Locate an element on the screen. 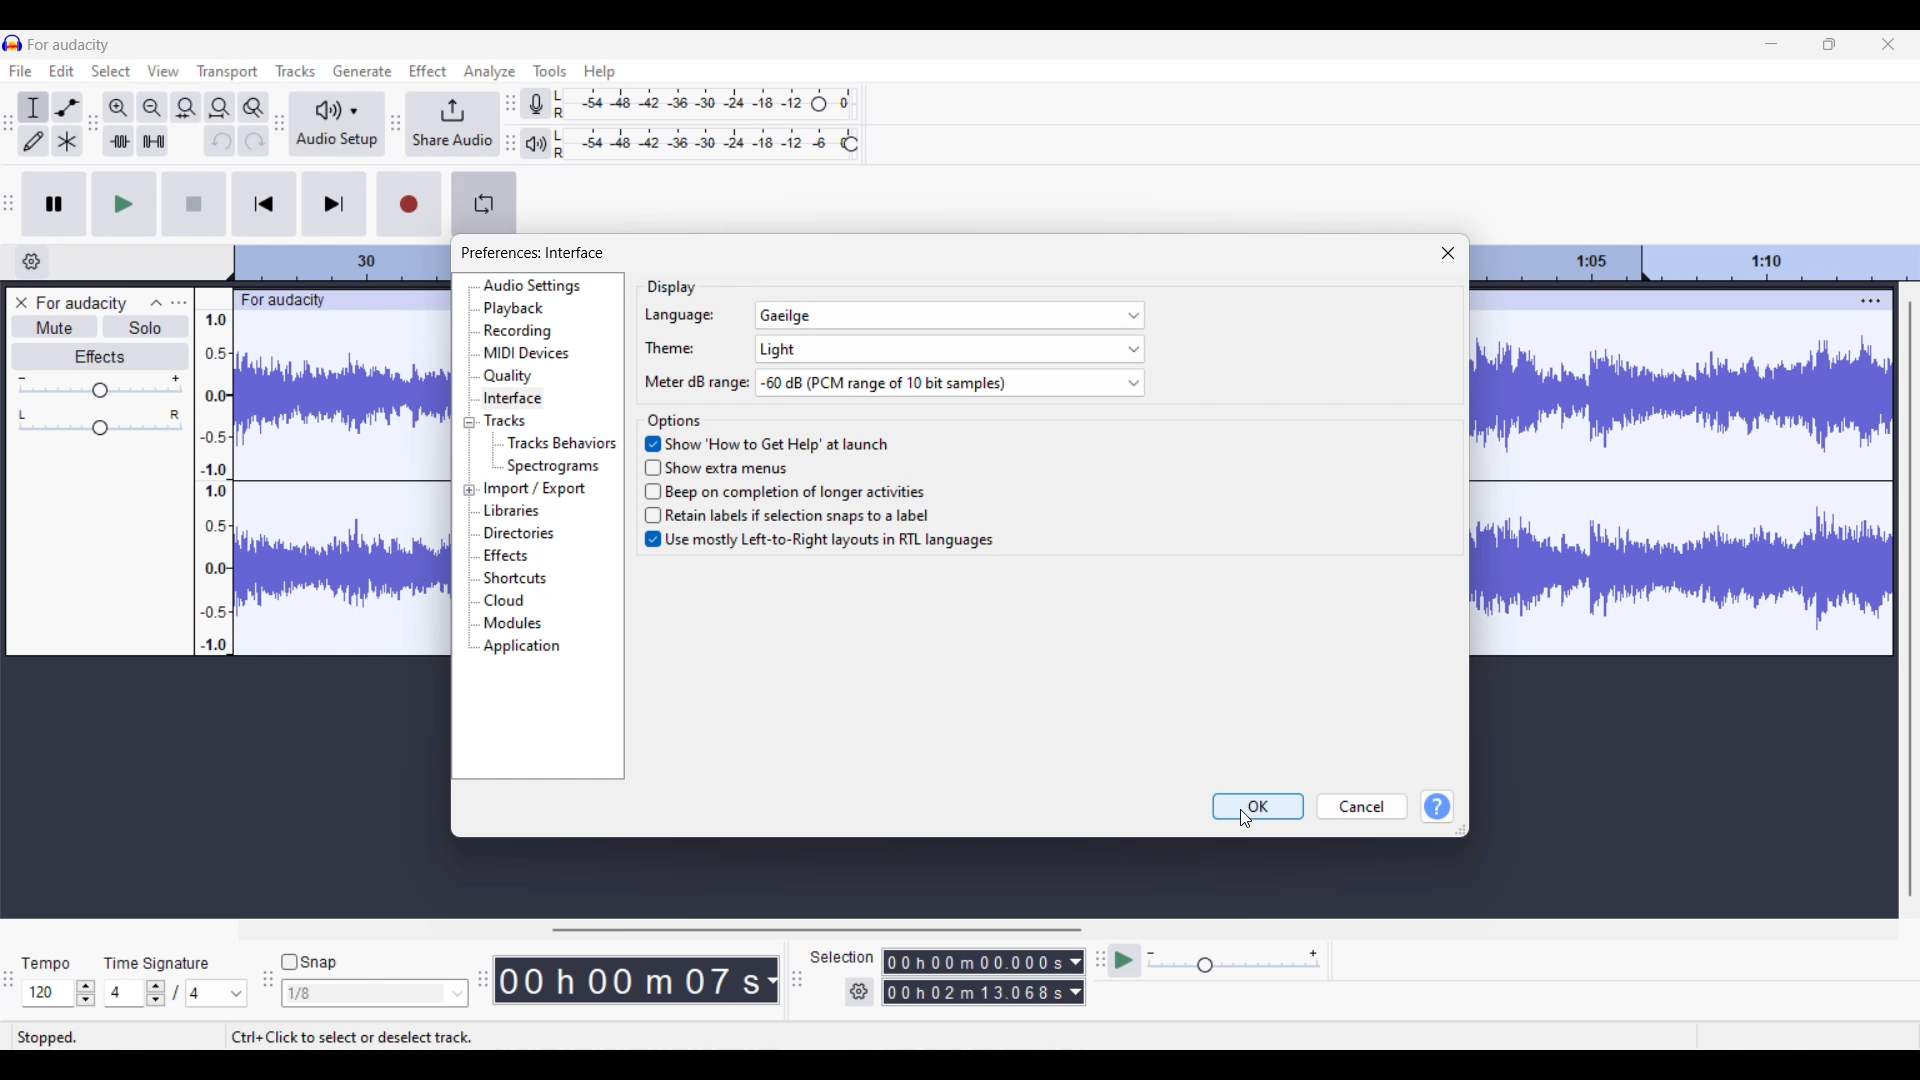 Image resolution: width=1920 pixels, height=1080 pixels. Pause is located at coordinates (54, 204).